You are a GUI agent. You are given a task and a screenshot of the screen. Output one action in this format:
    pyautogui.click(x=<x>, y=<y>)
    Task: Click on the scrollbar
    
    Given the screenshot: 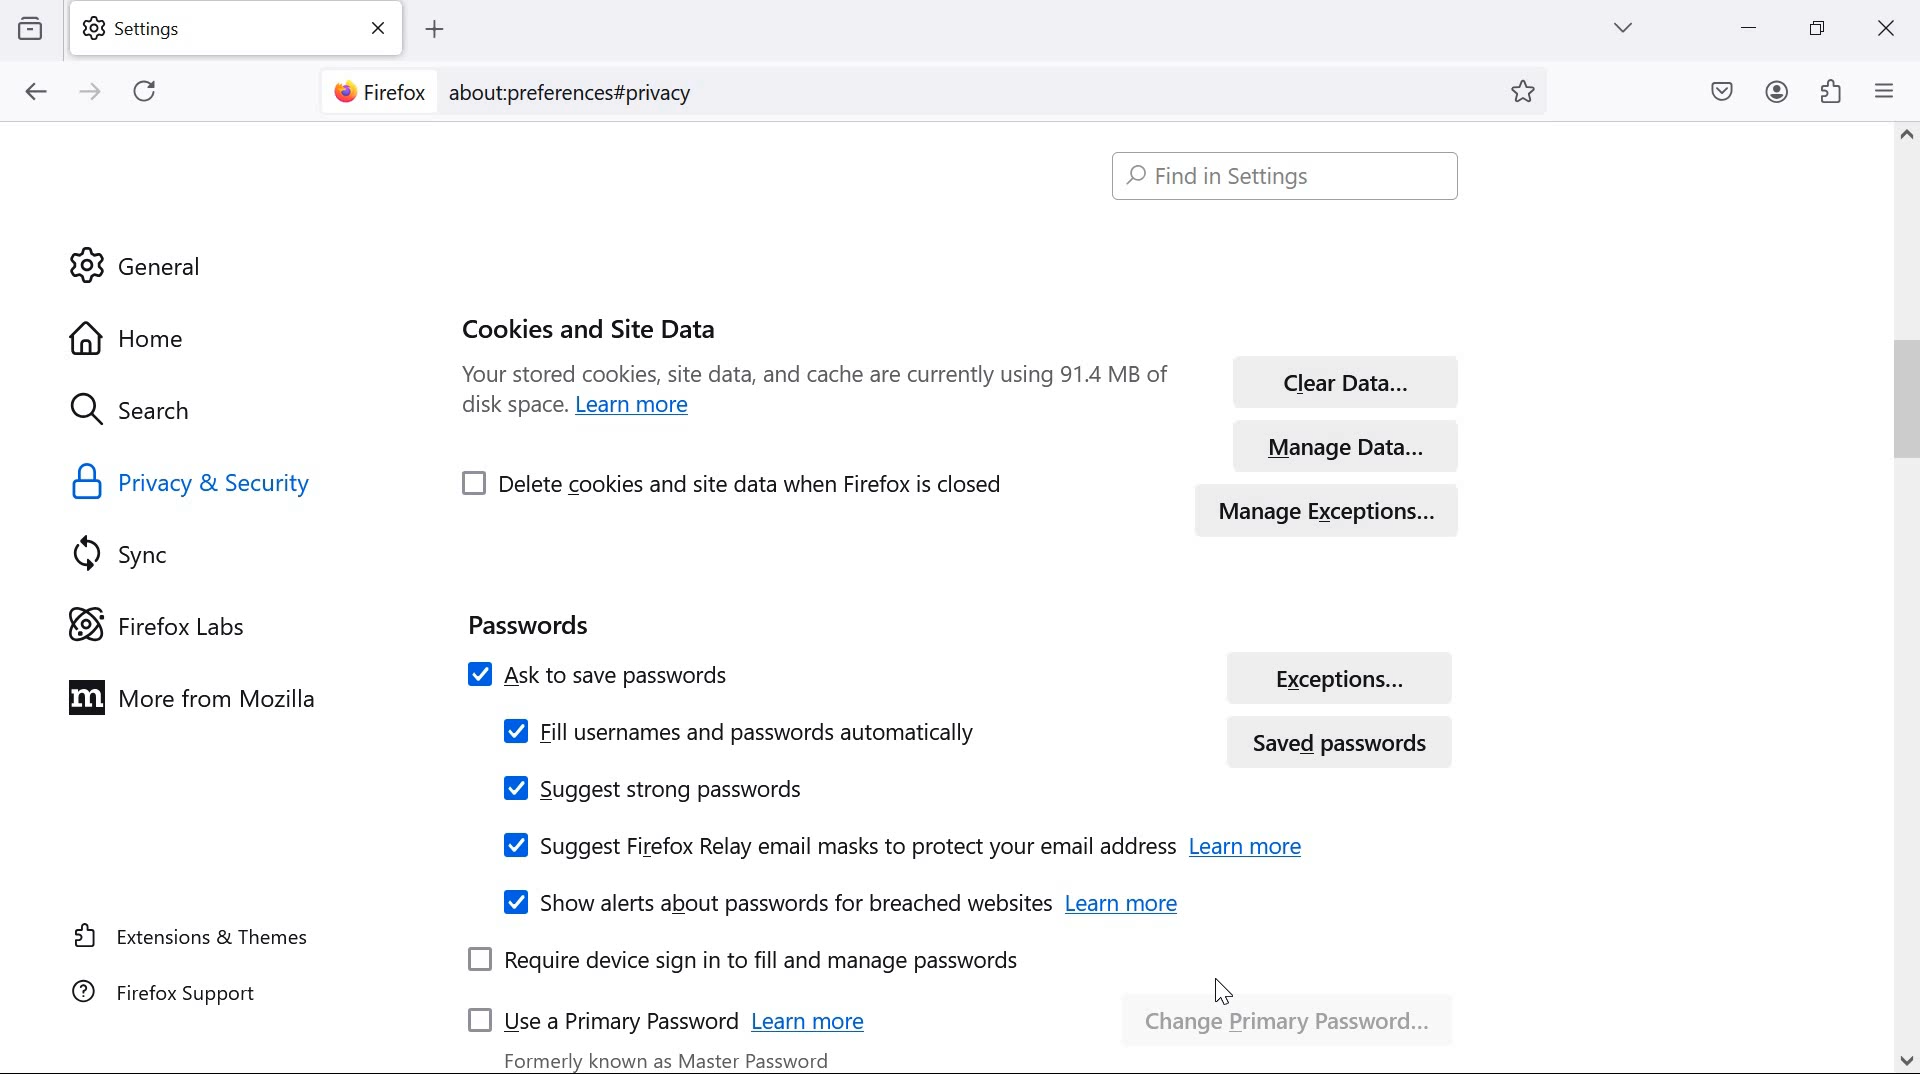 What is the action you would take?
    pyautogui.click(x=1896, y=599)
    